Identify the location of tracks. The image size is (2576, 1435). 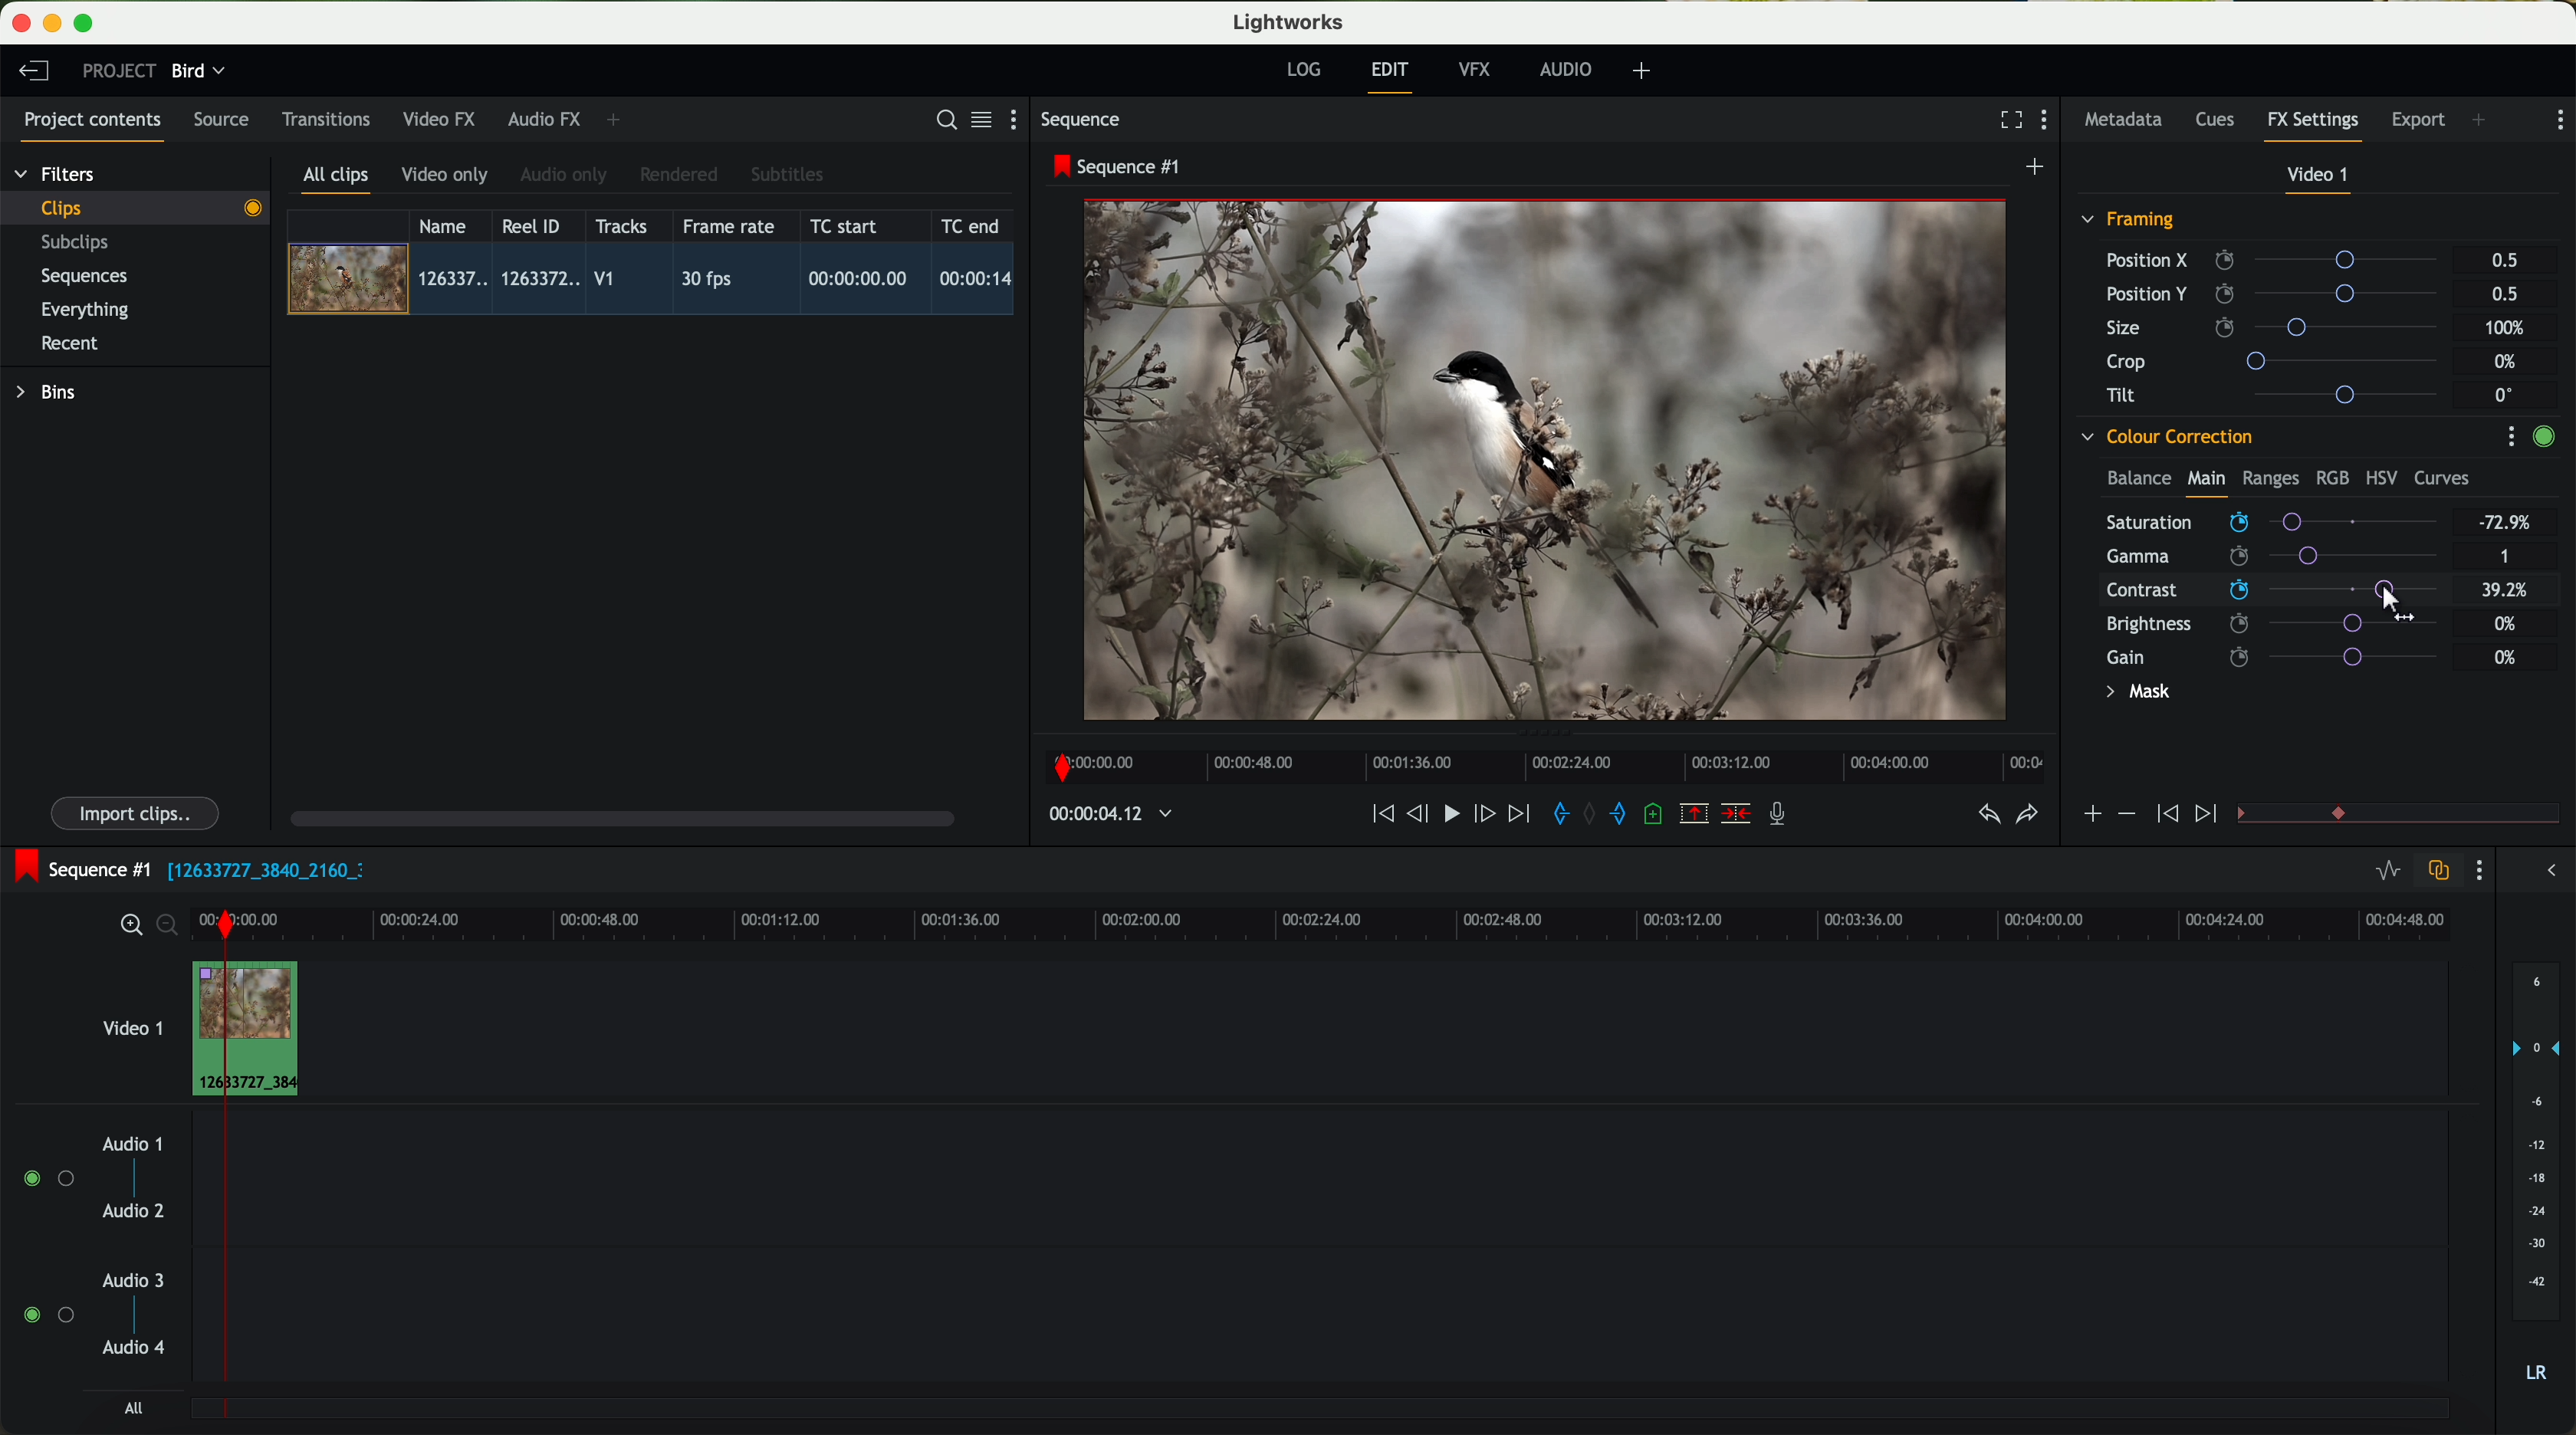
(618, 227).